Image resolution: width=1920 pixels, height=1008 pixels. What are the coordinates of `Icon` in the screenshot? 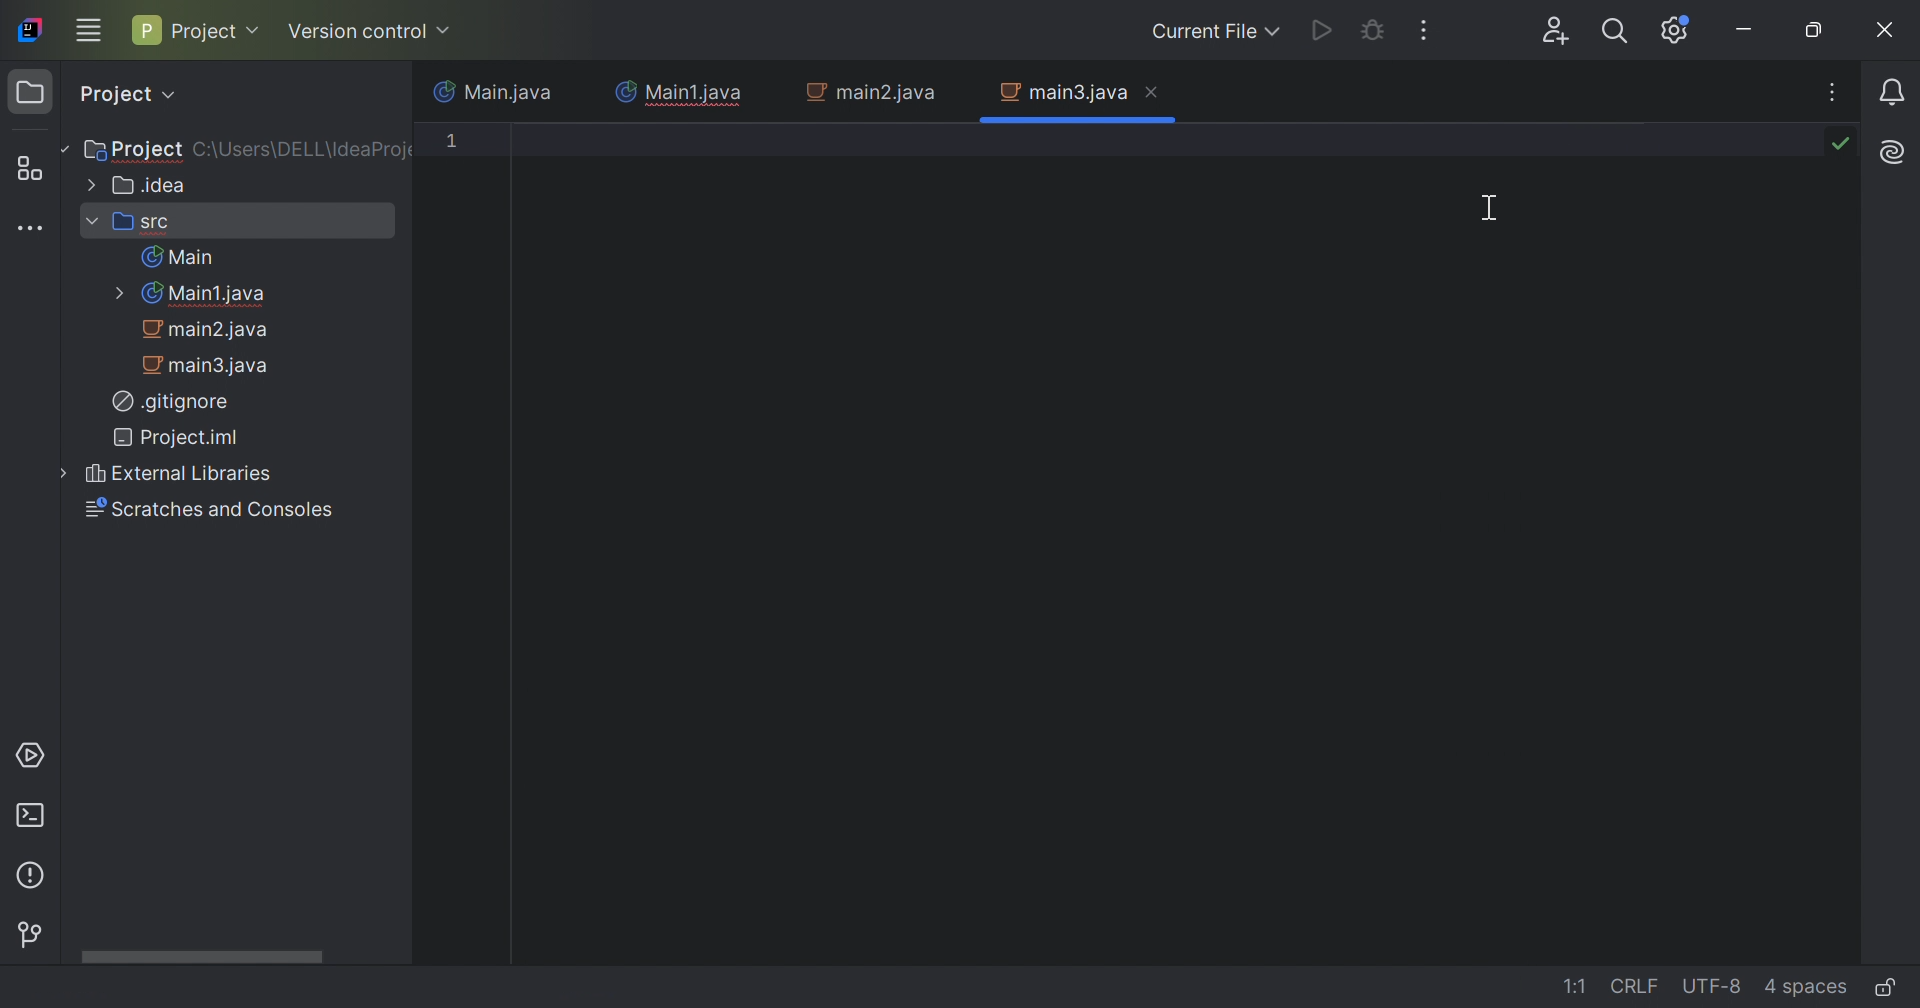 It's located at (1845, 142).